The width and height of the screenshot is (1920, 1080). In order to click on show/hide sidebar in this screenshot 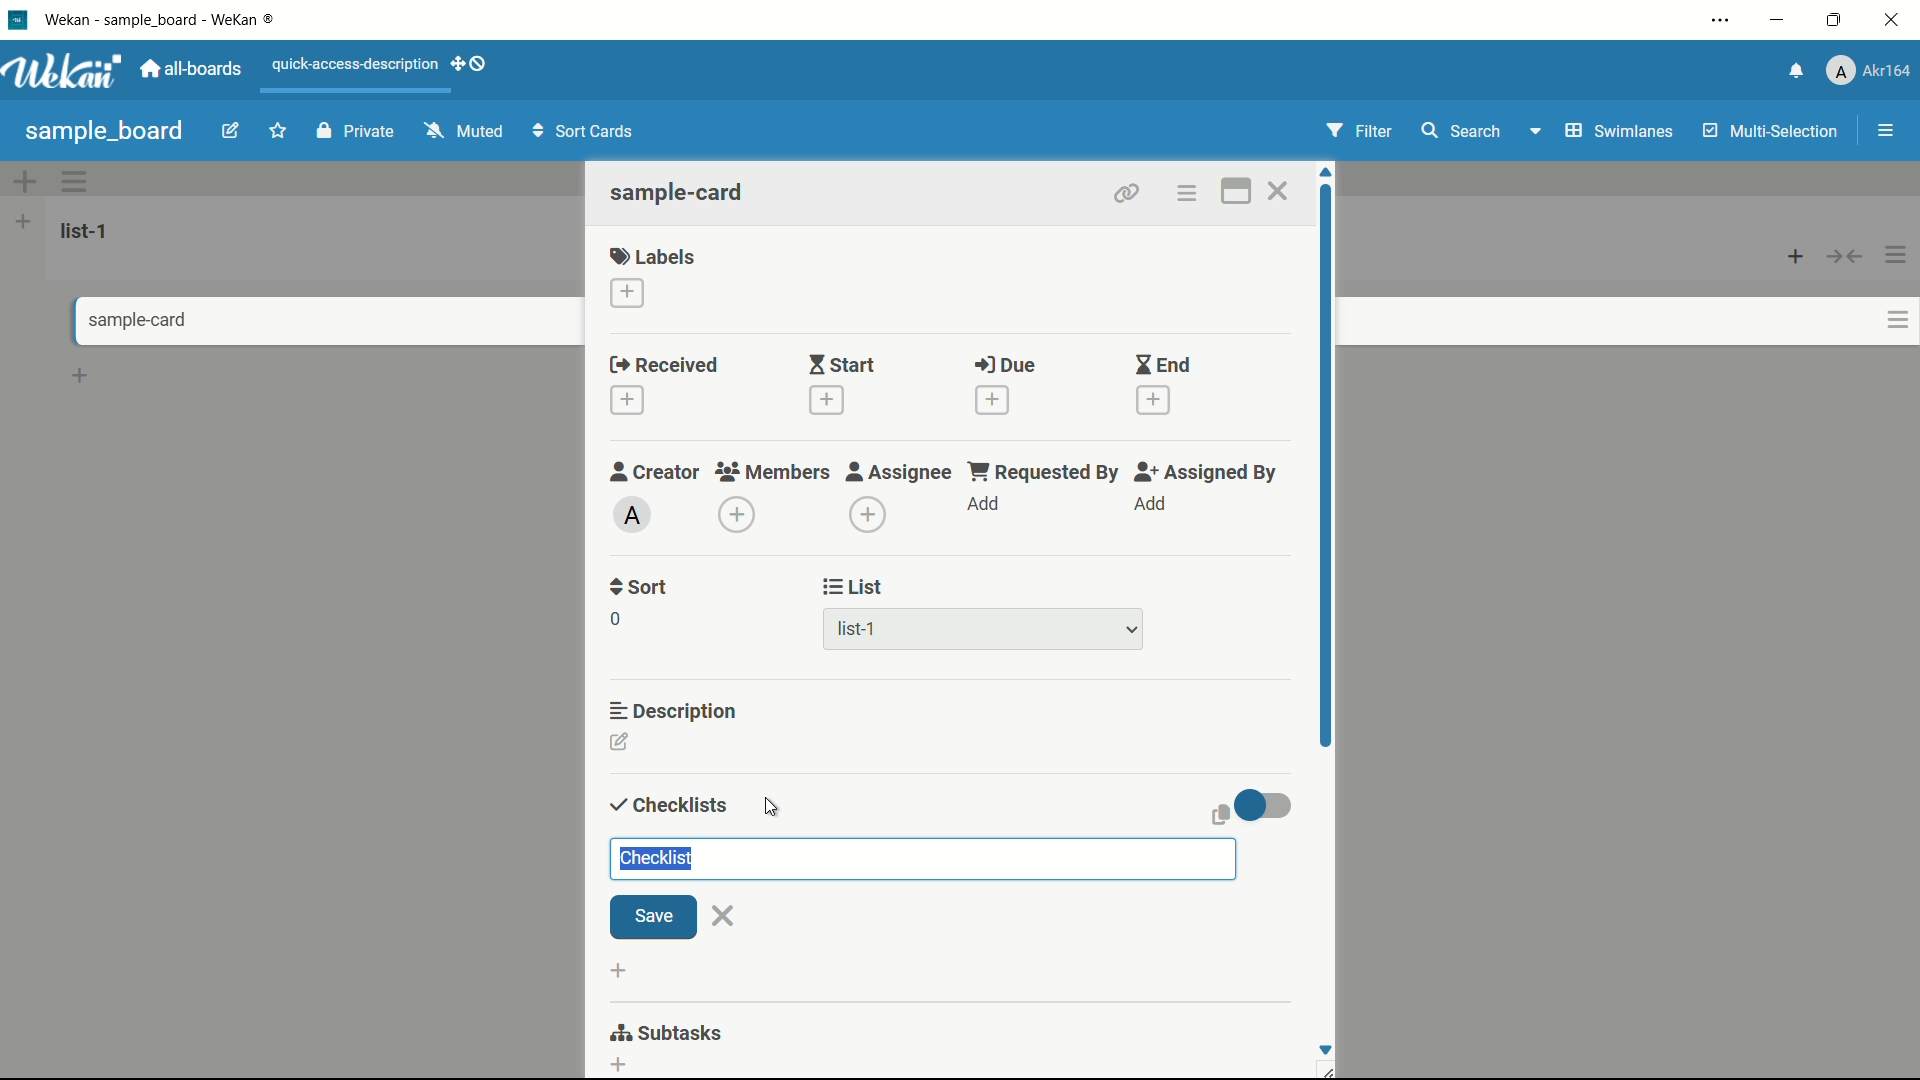, I will do `click(1888, 131)`.